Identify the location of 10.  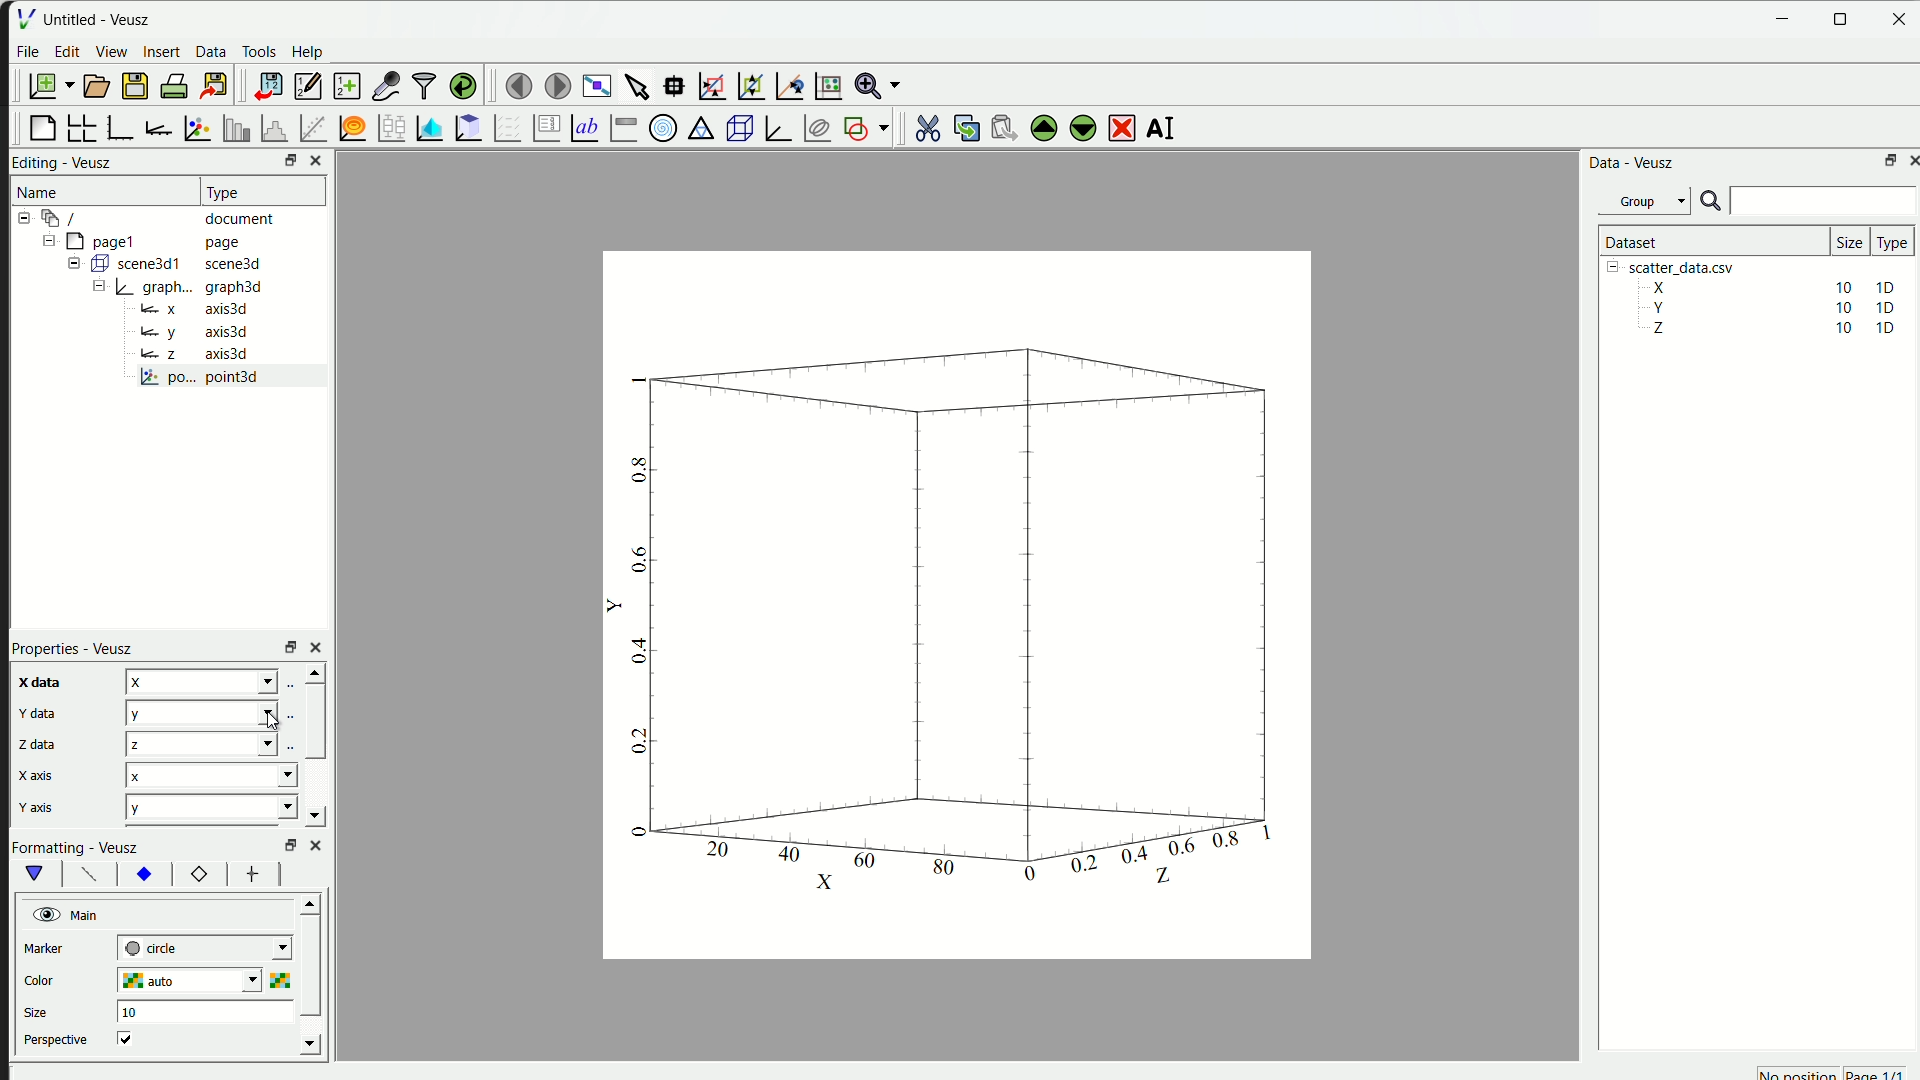
(128, 1012).